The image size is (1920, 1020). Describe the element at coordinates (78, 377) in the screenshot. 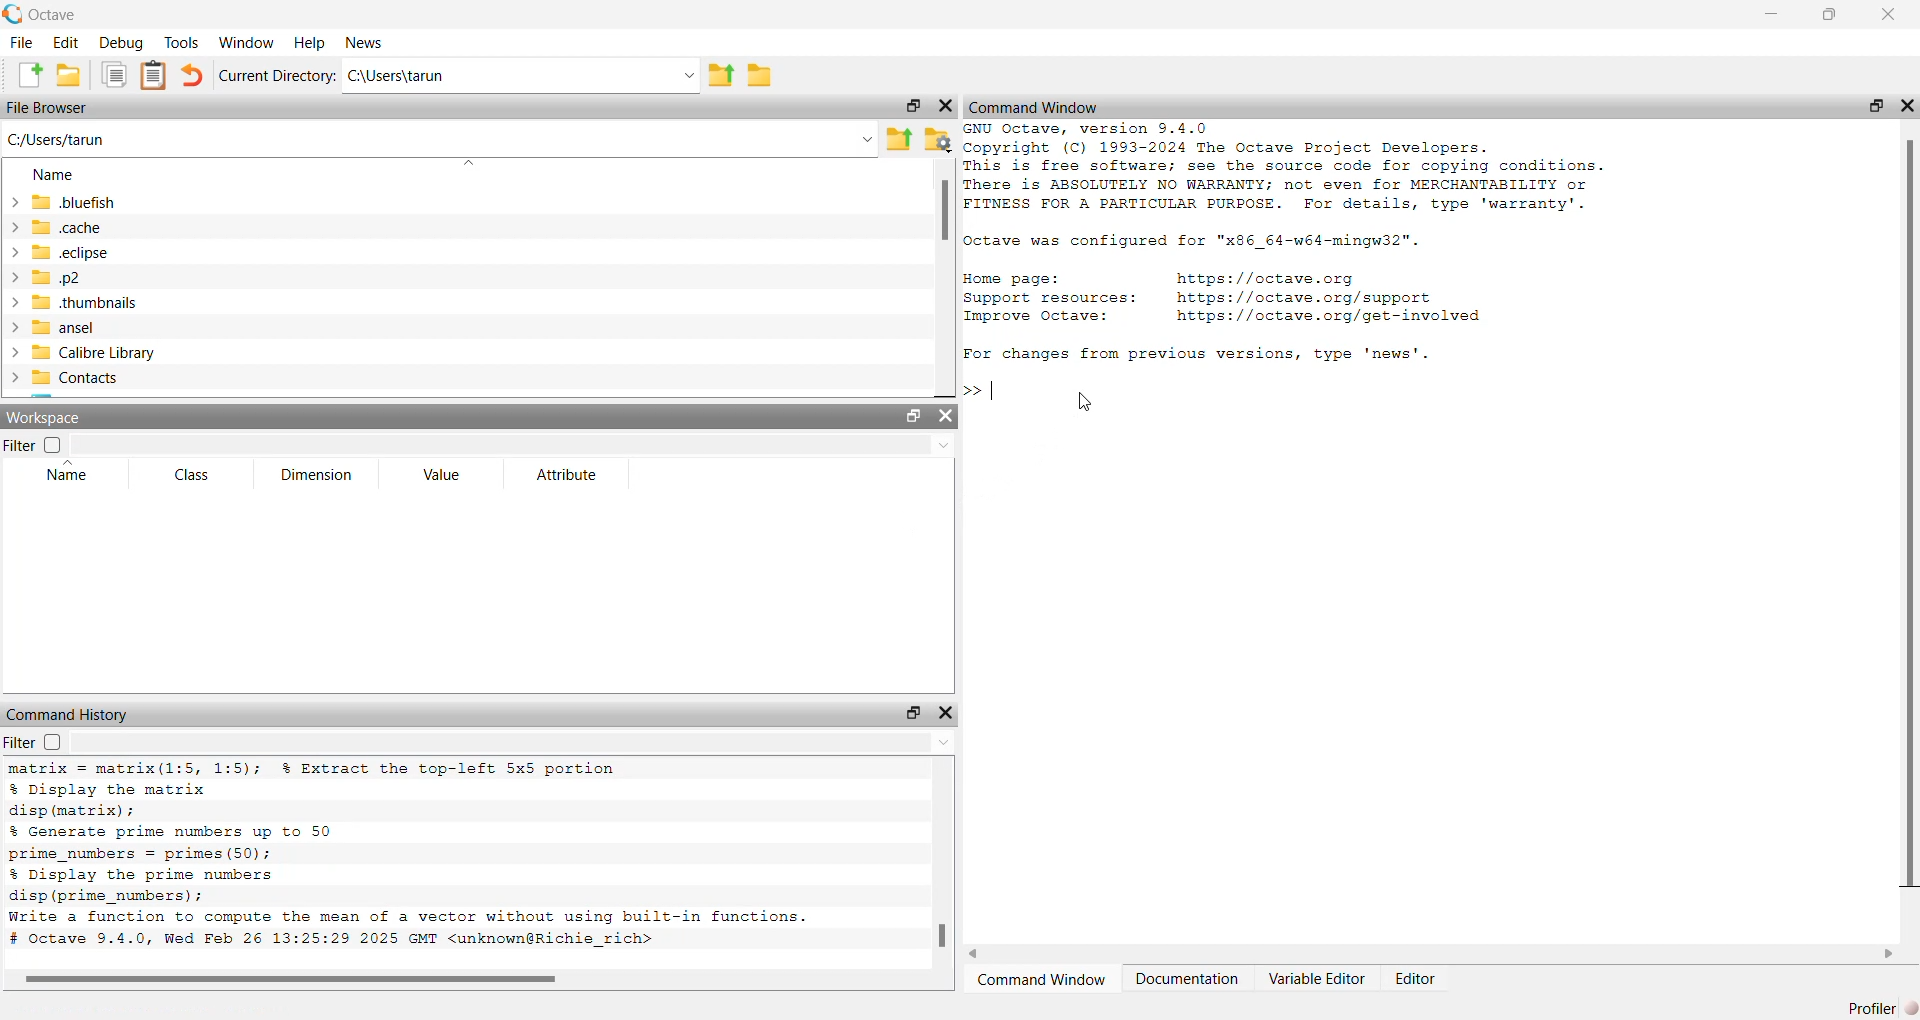

I see `contacts` at that location.